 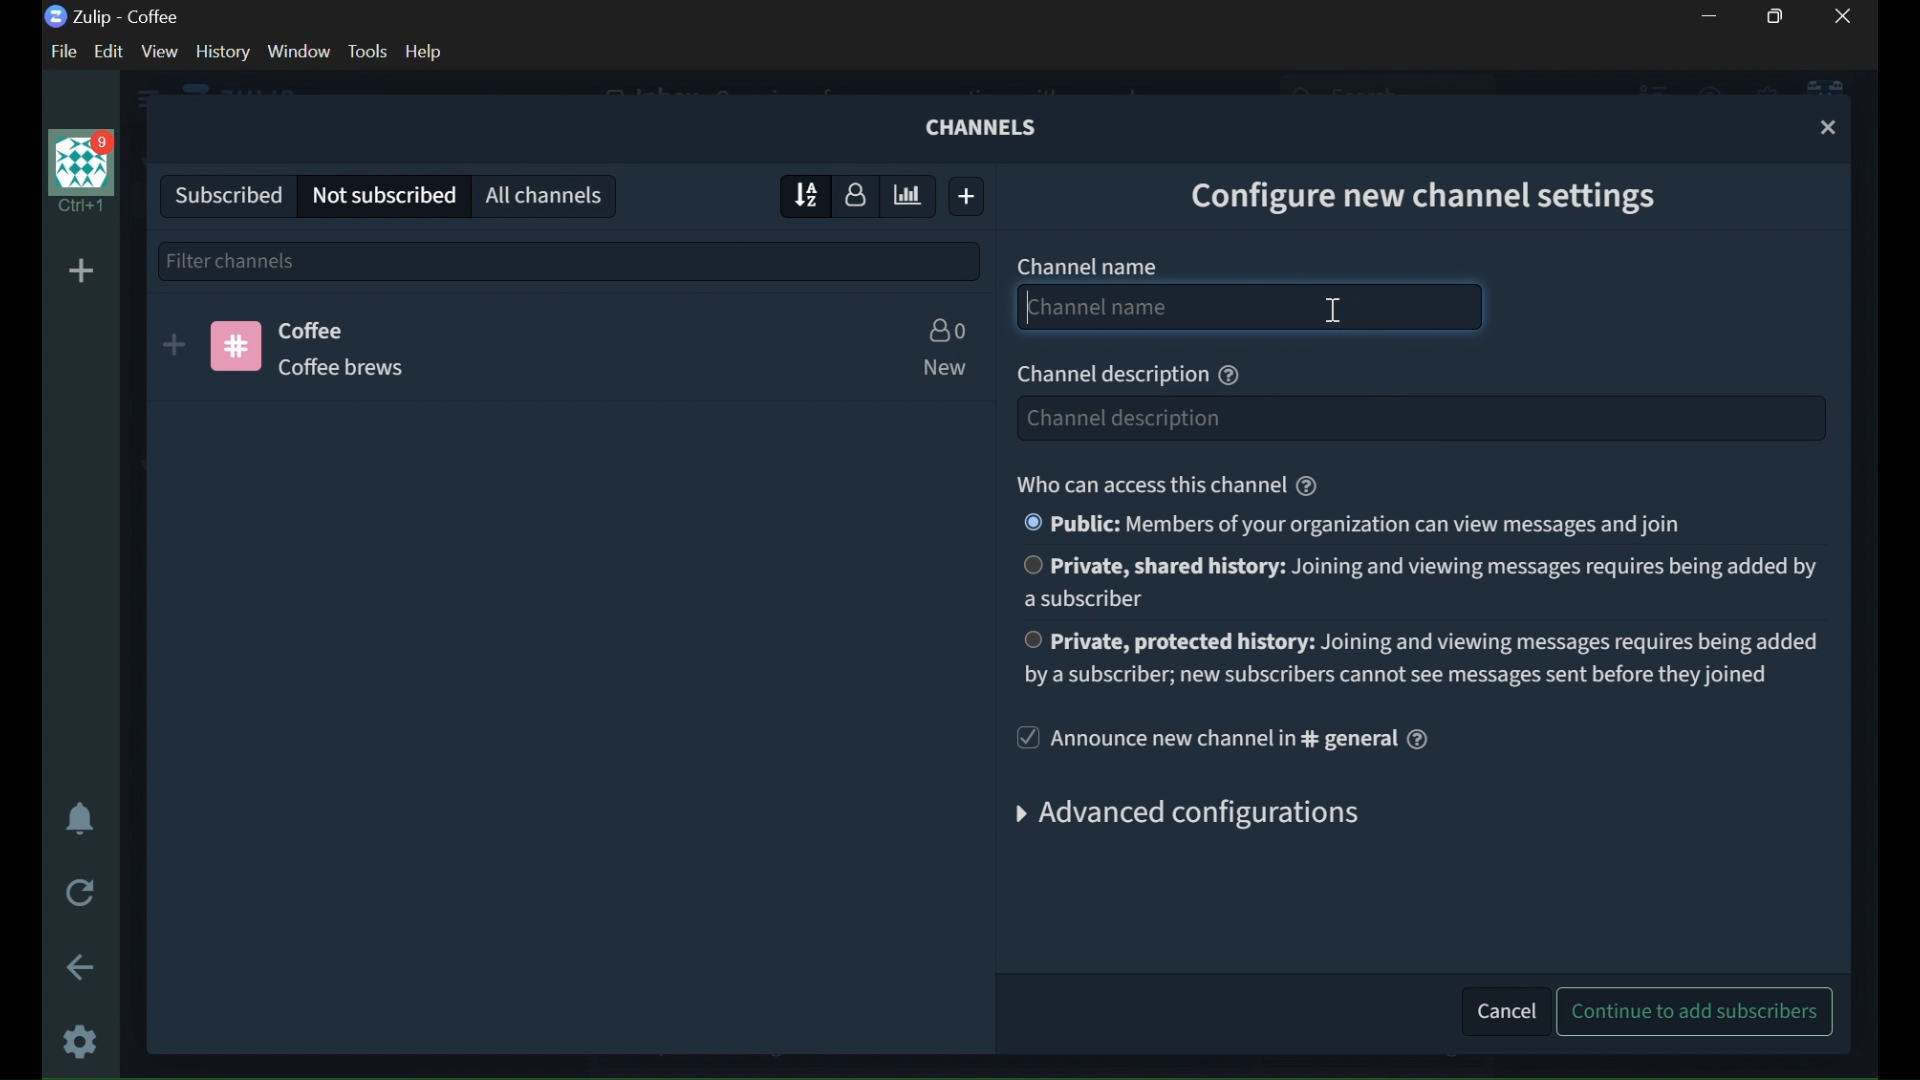 I want to click on NEW, so click(x=942, y=368).